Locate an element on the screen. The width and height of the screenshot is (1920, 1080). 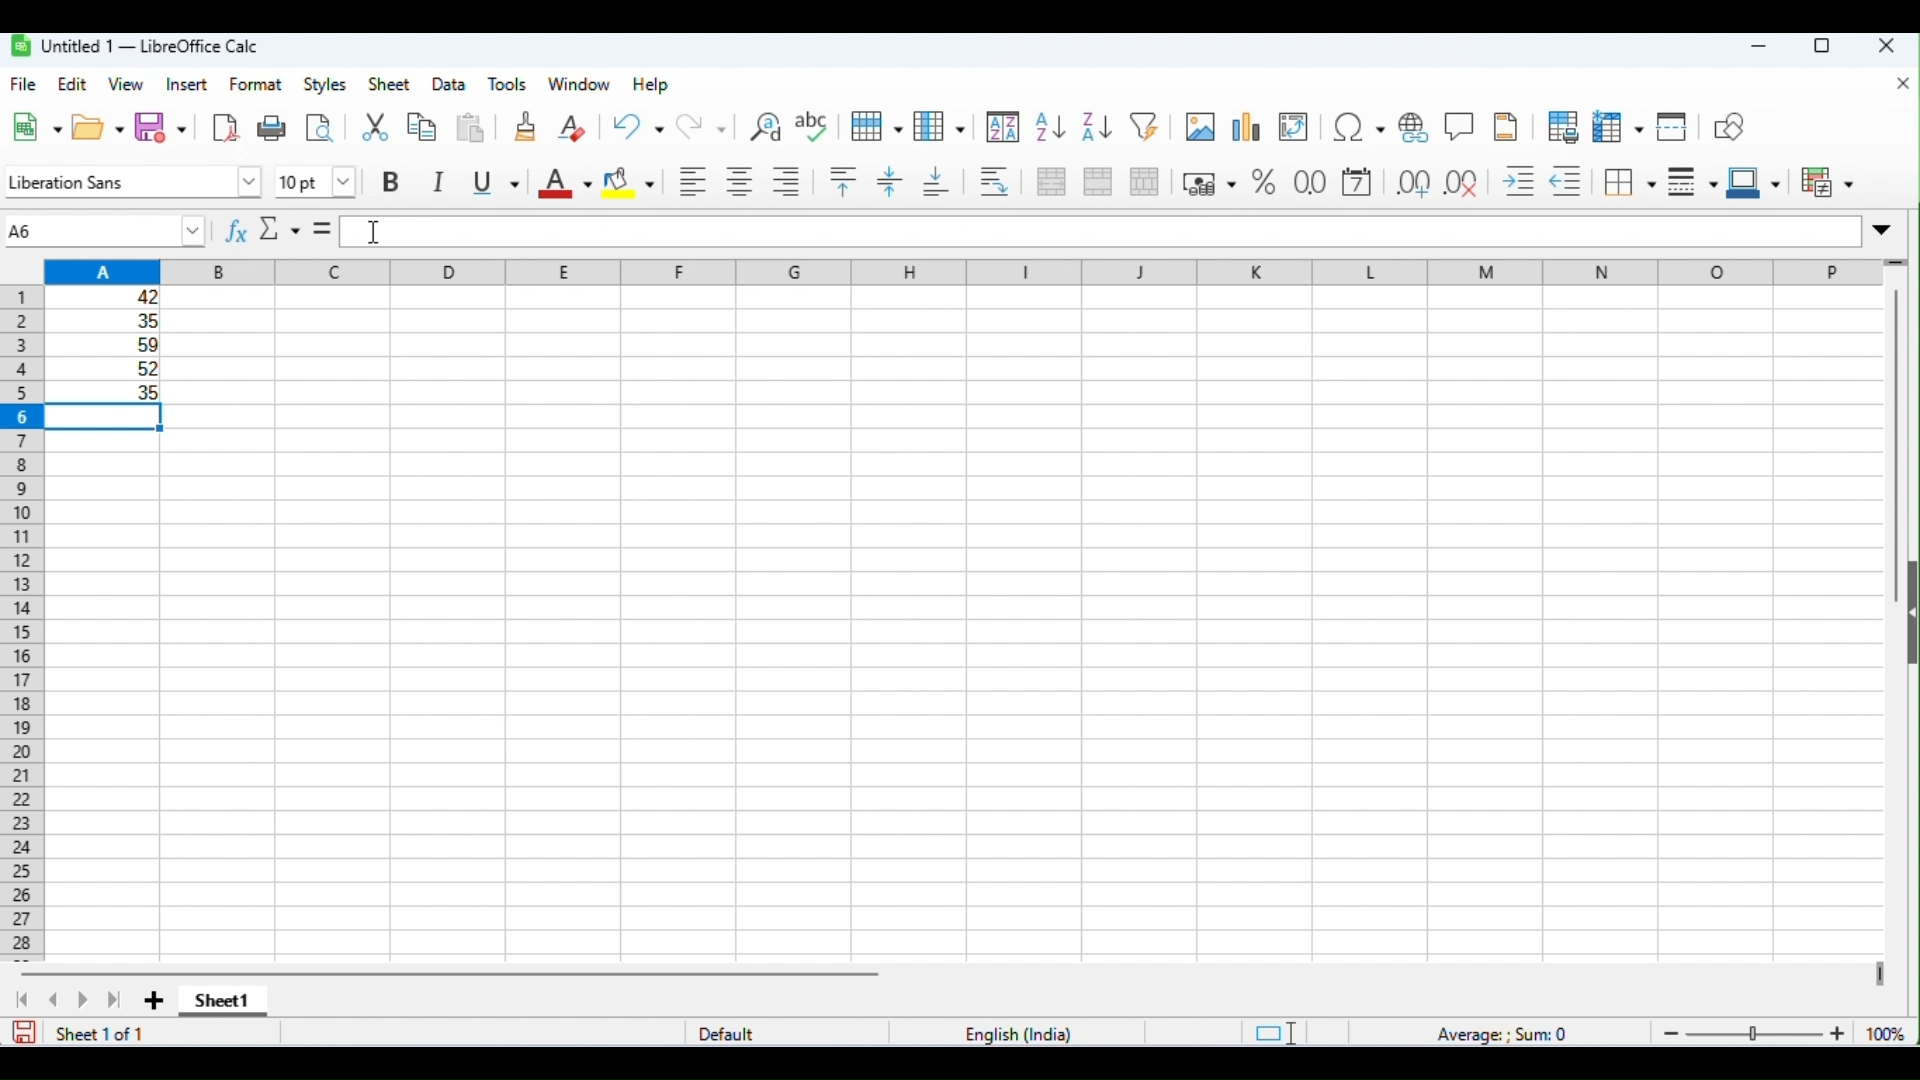
sheet is located at coordinates (388, 84).